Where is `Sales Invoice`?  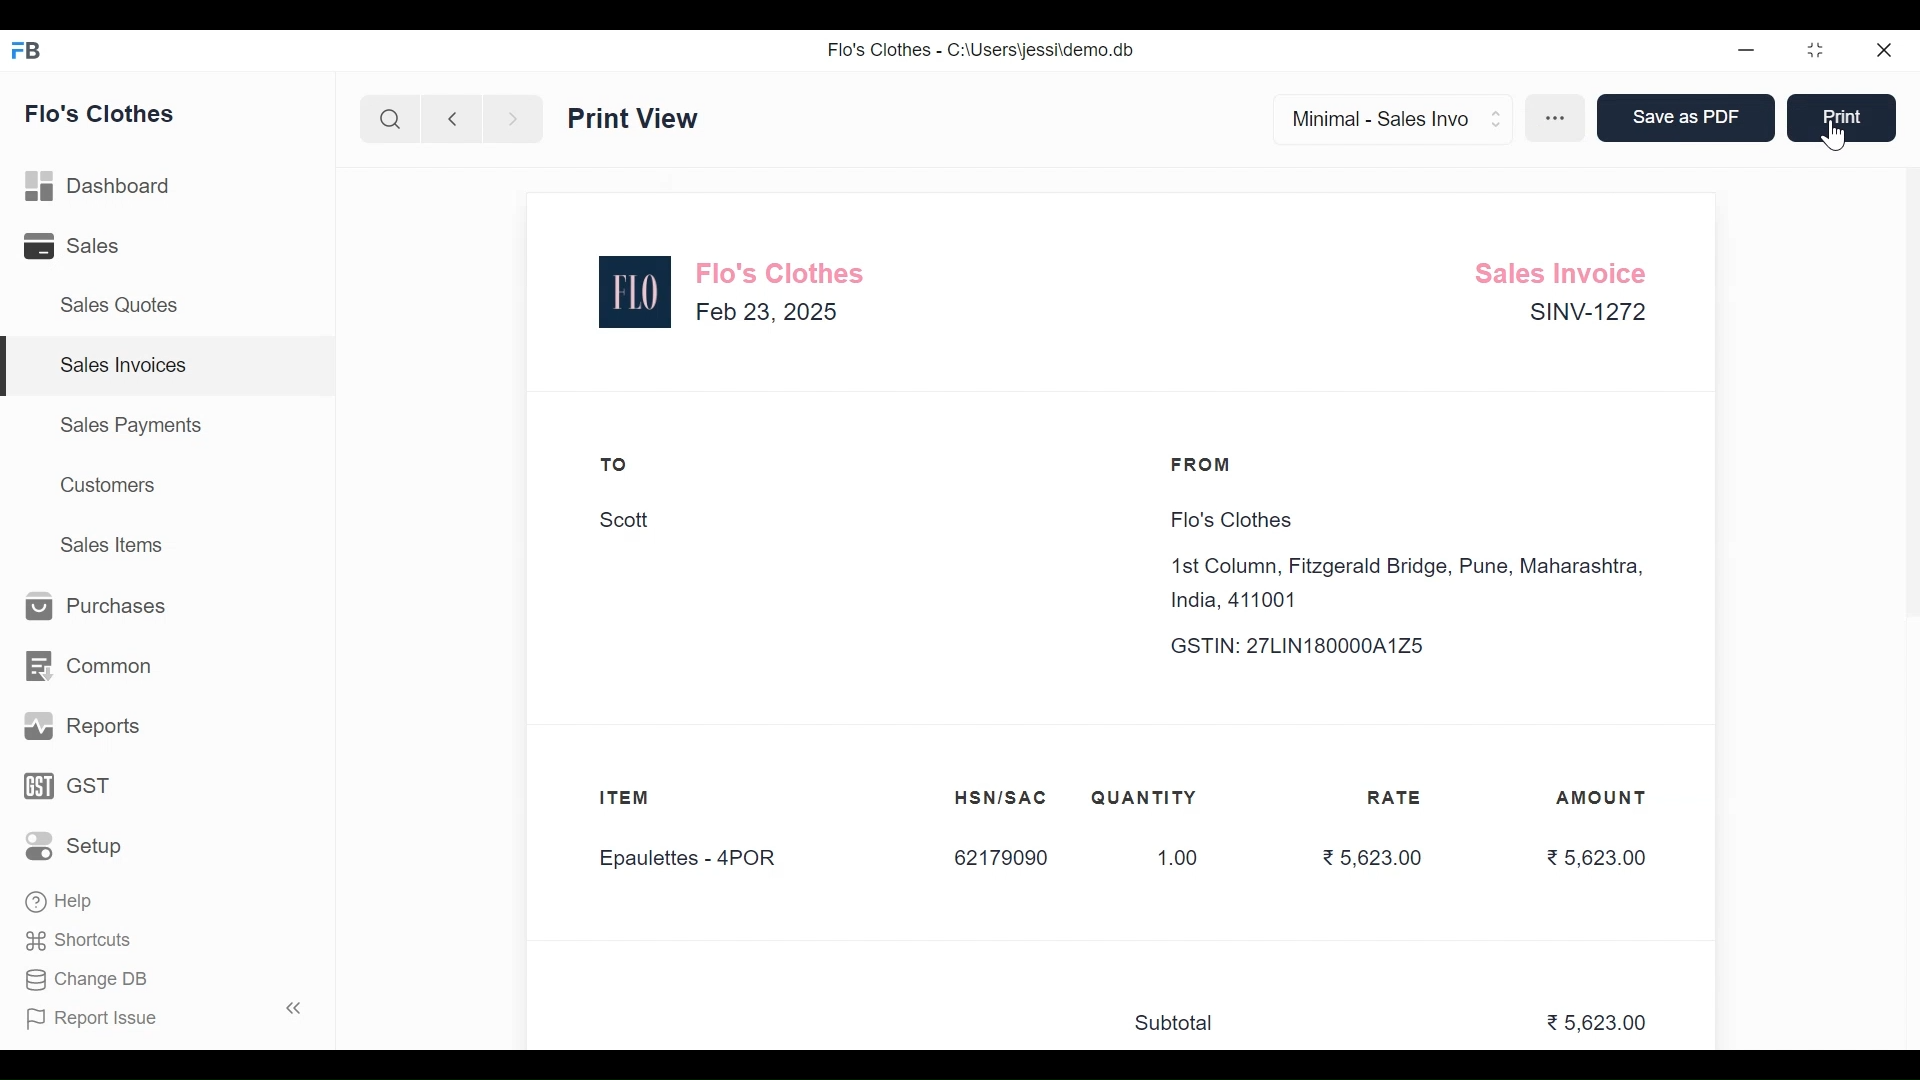 Sales Invoice is located at coordinates (654, 117).